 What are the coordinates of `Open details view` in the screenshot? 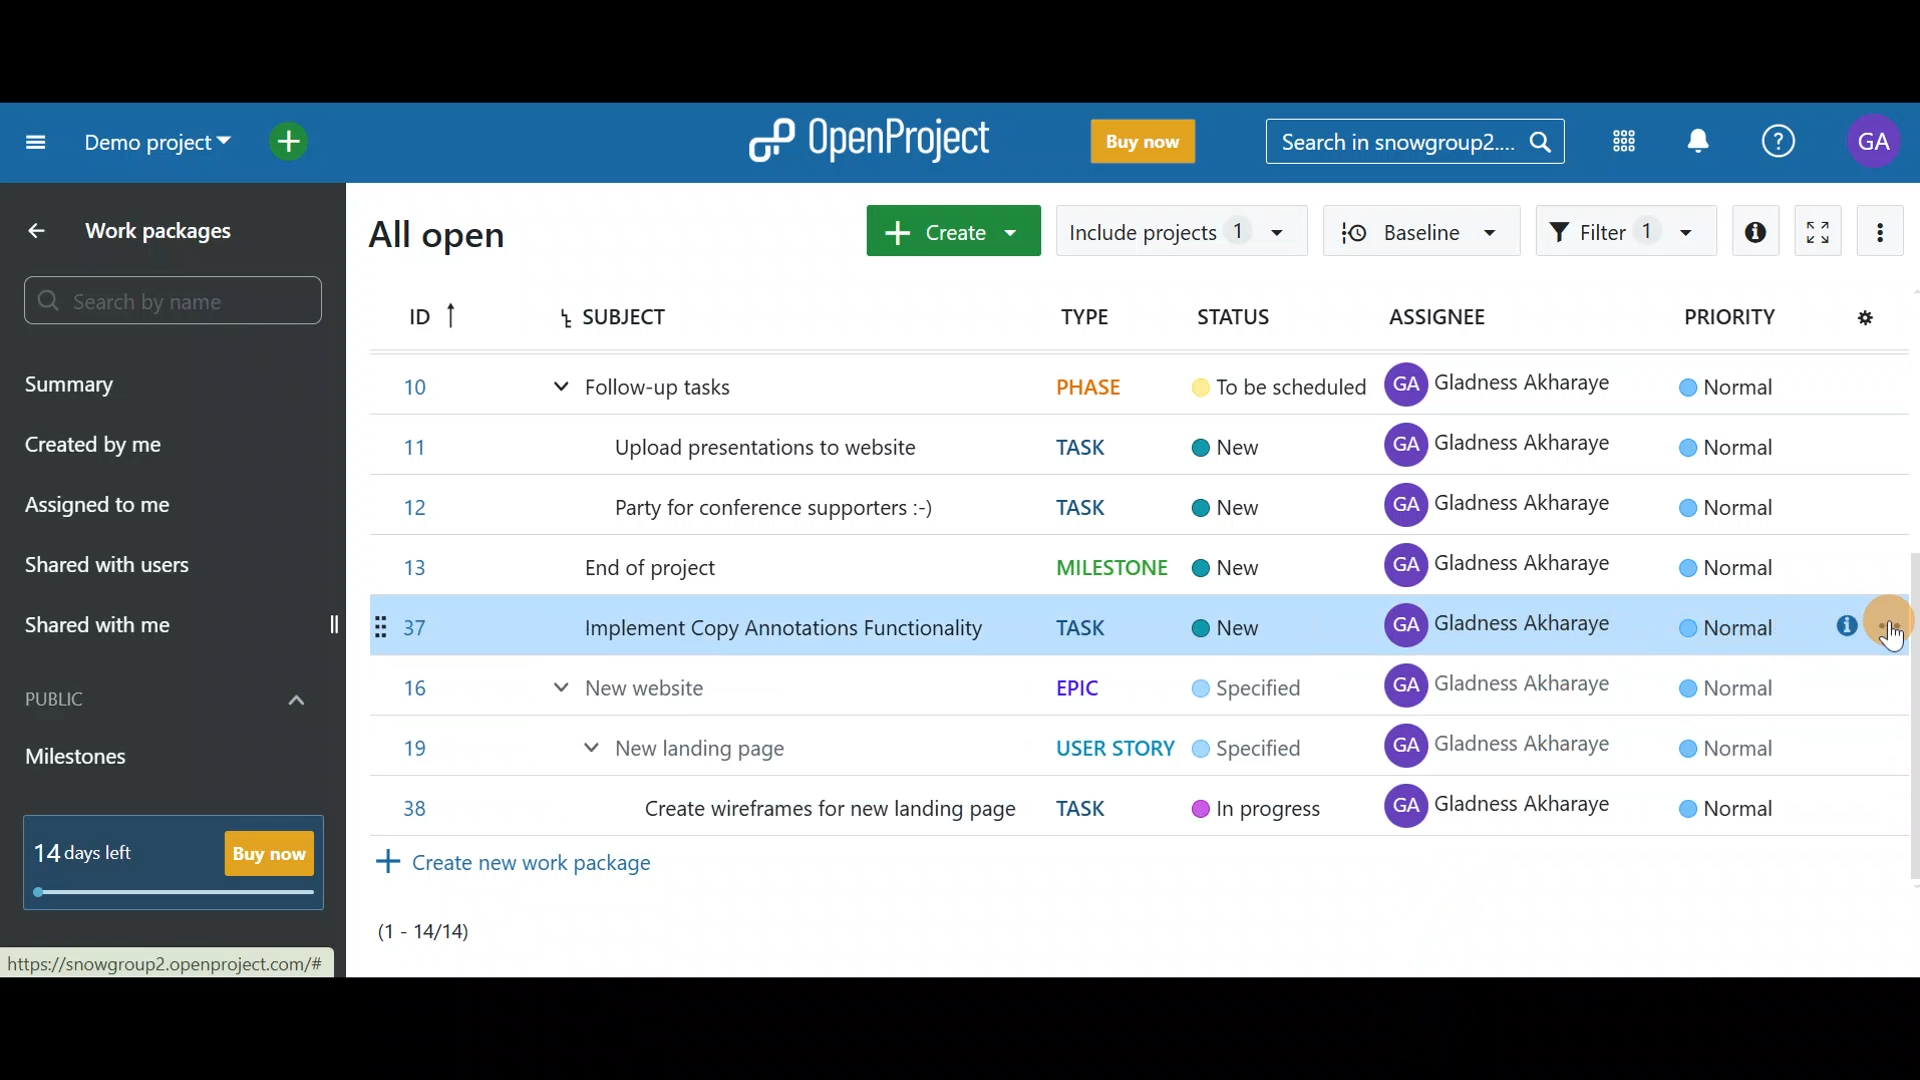 It's located at (1754, 226).